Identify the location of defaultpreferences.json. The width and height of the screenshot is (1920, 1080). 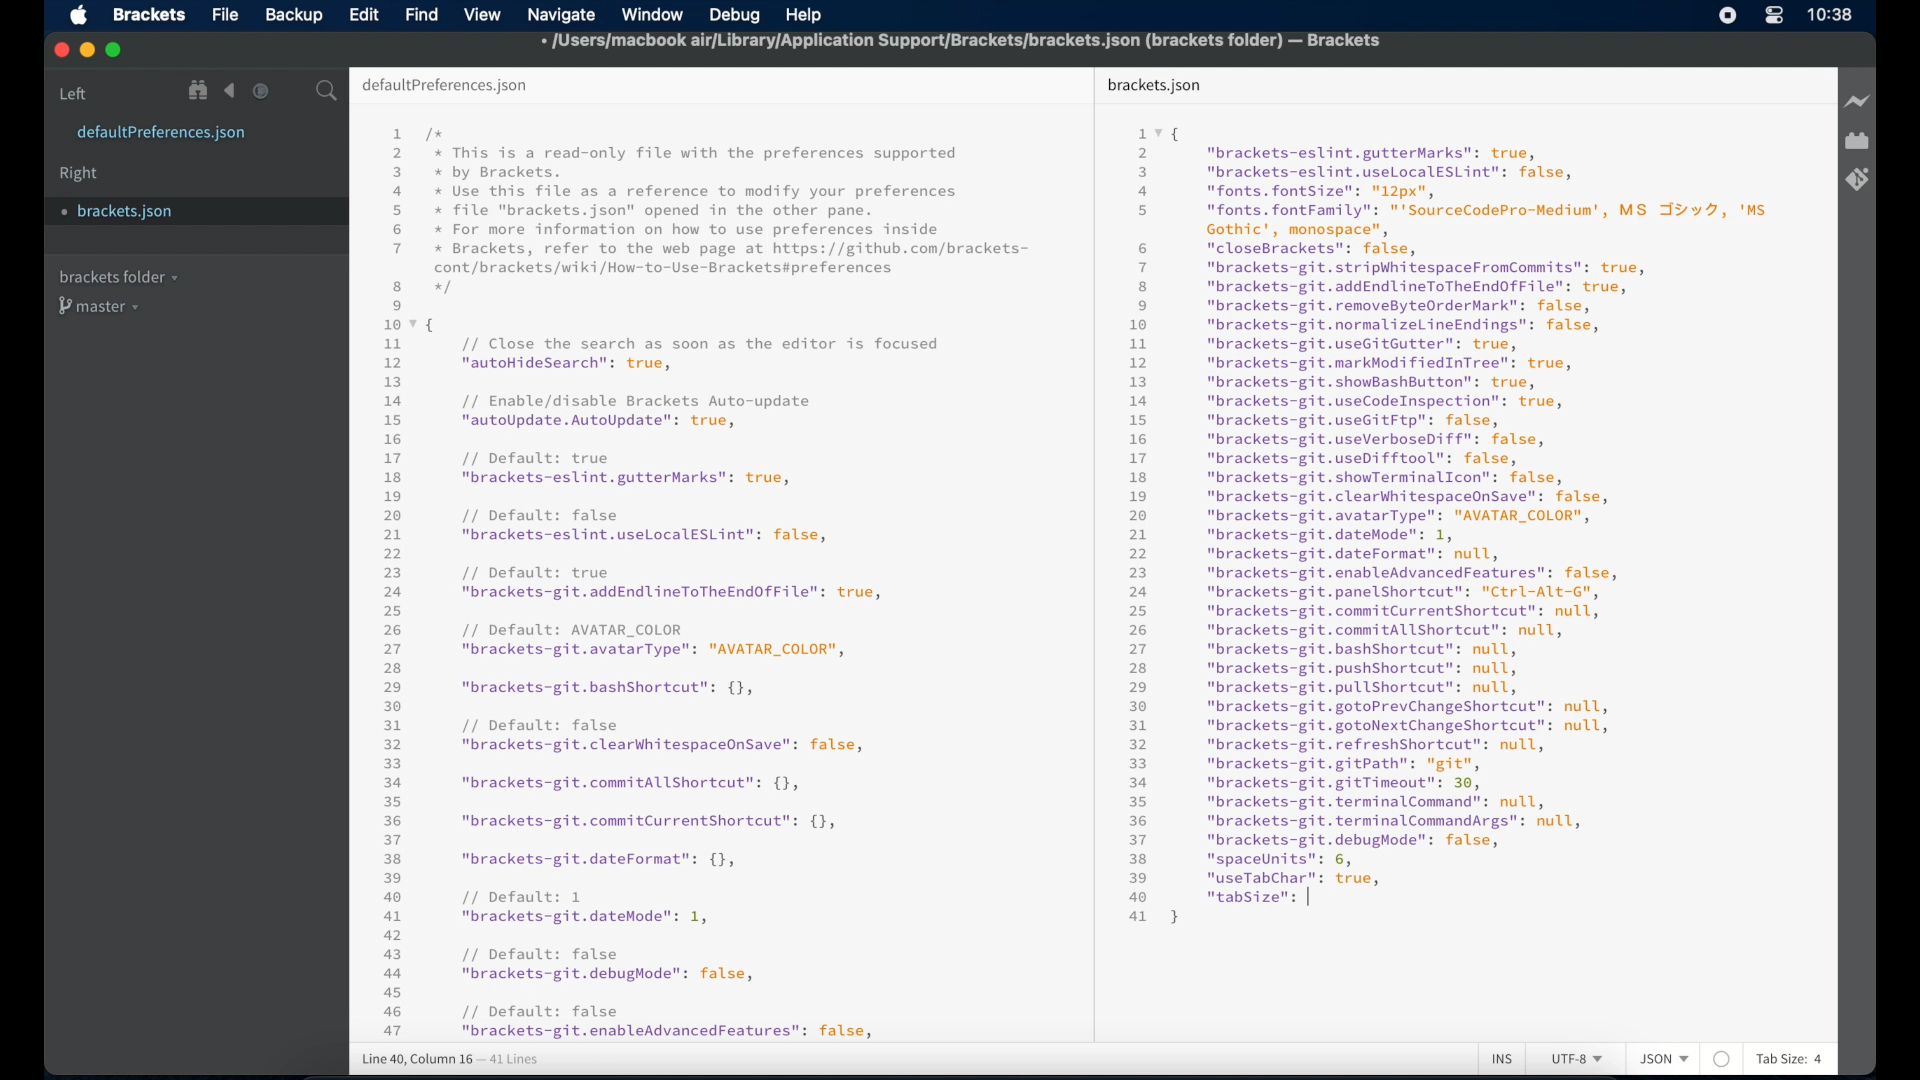
(161, 133).